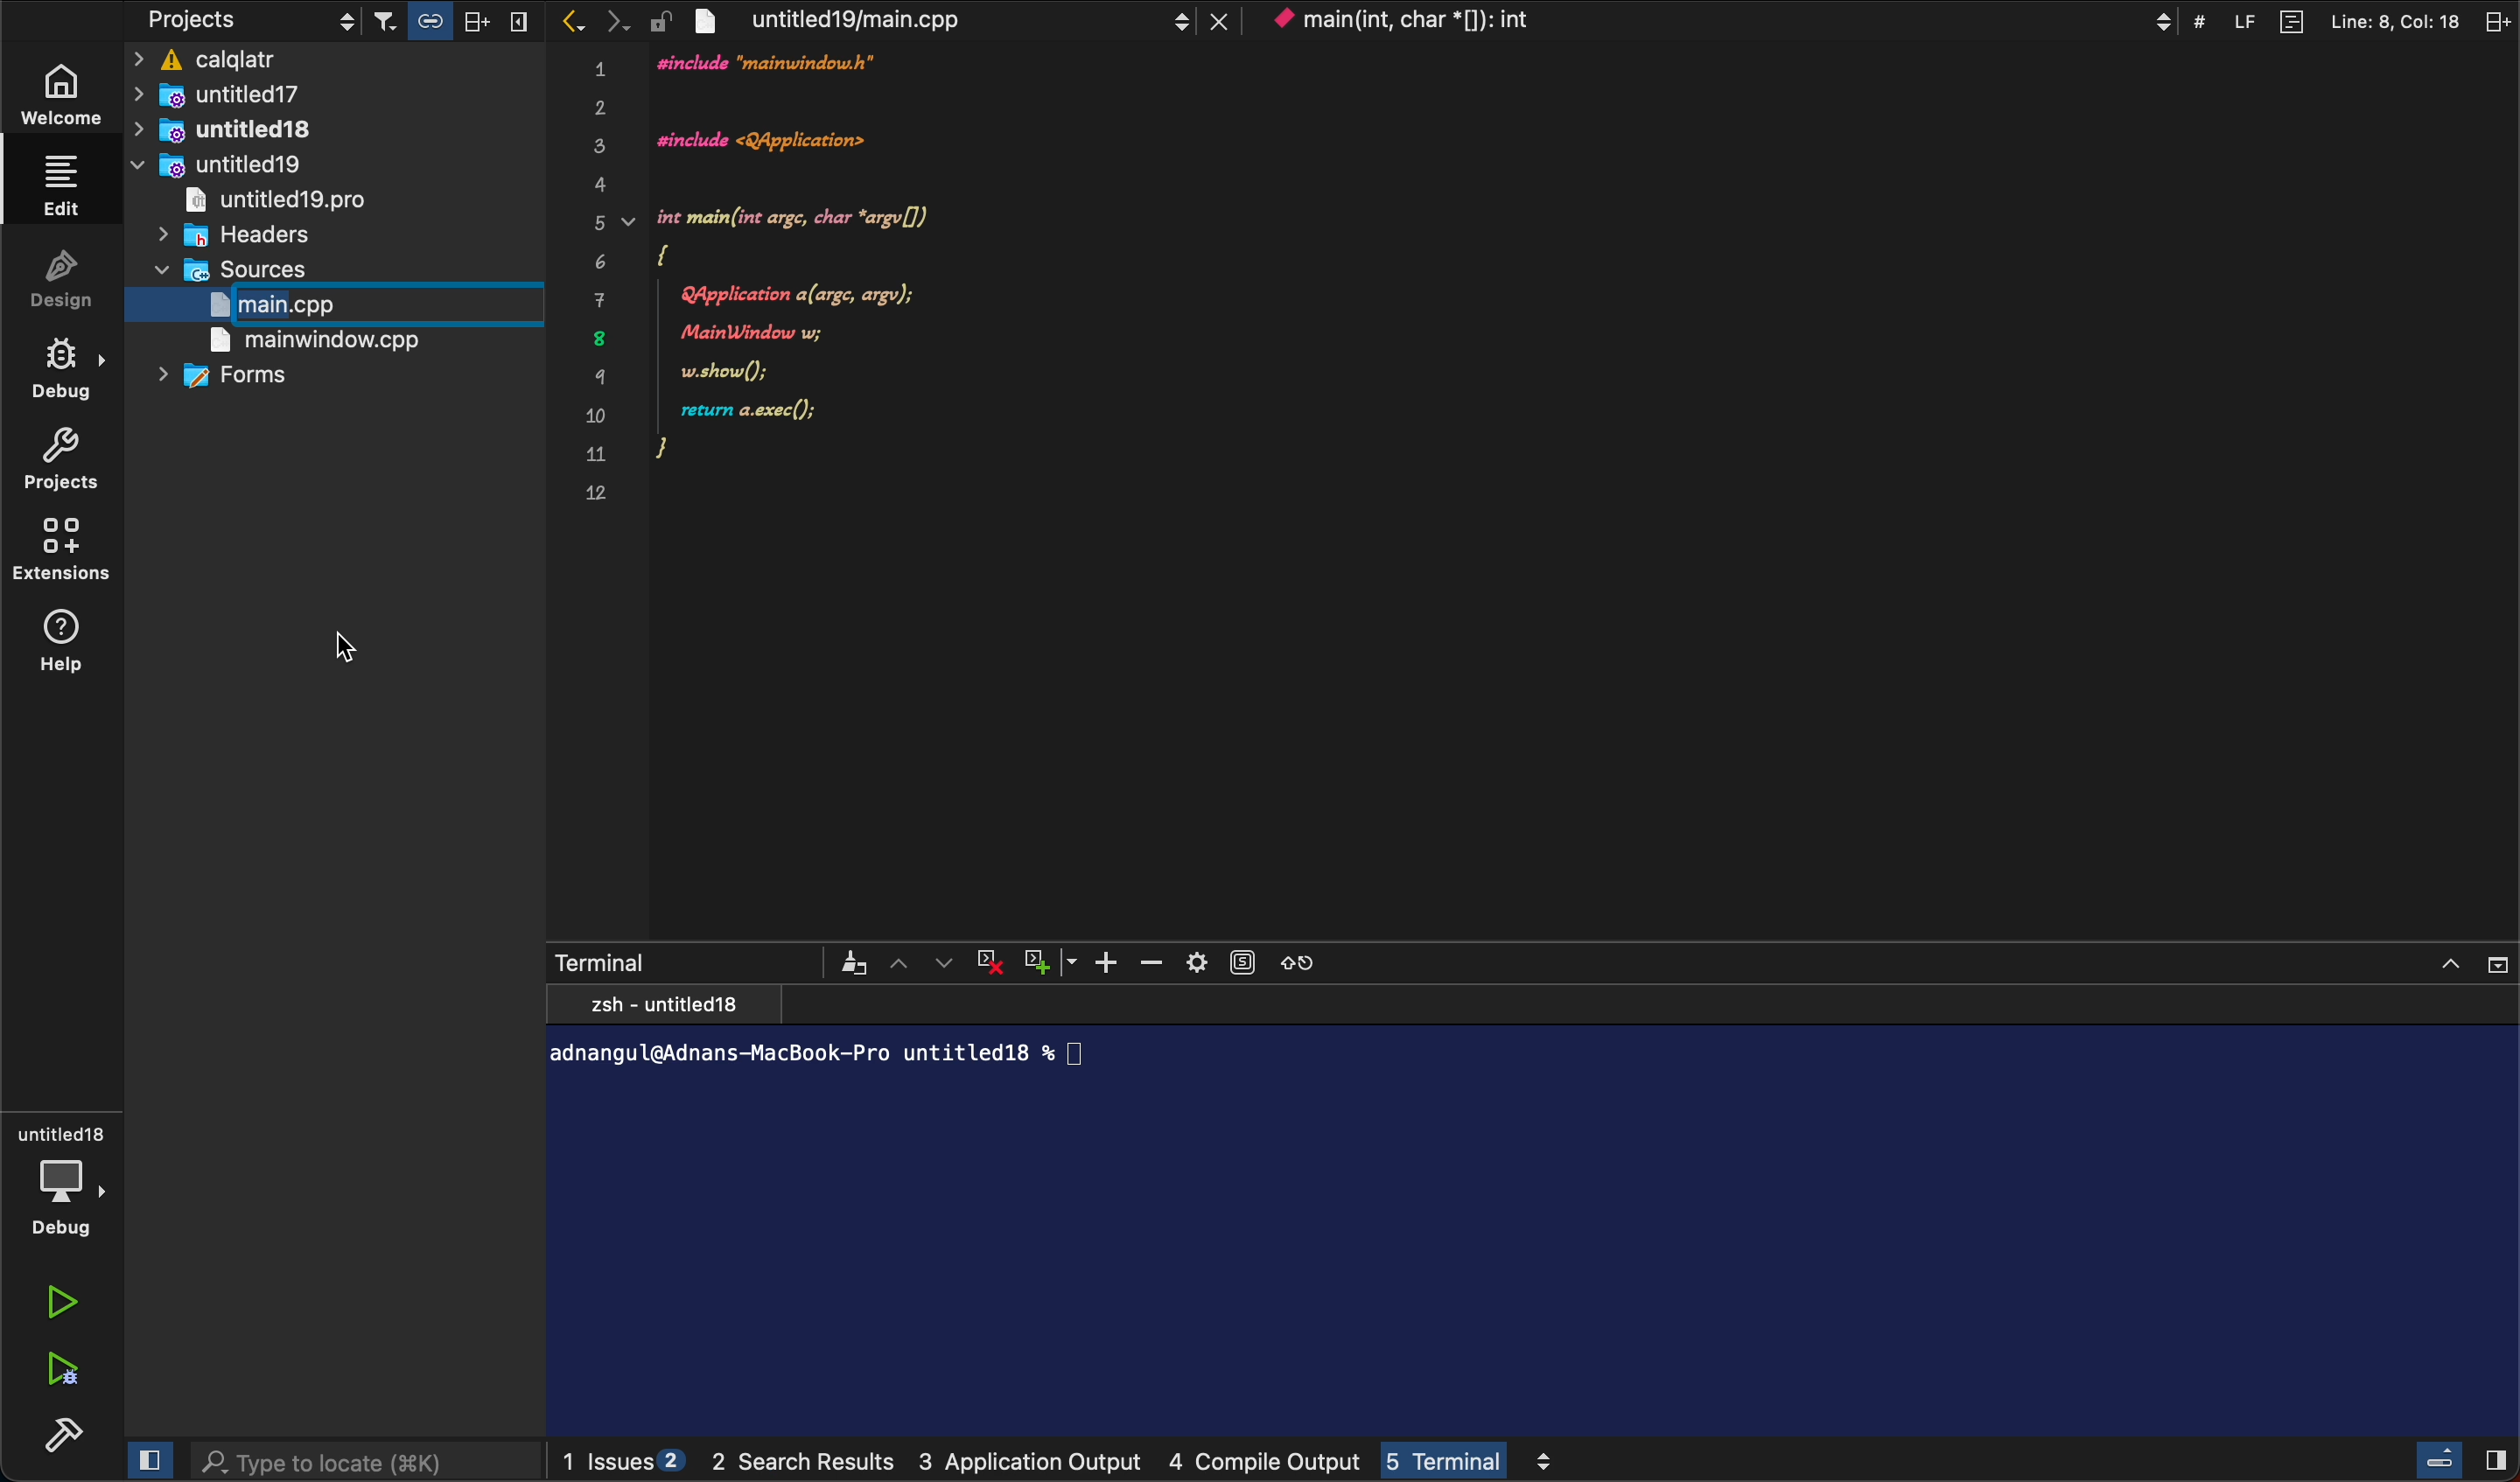  Describe the element at coordinates (1111, 962) in the screenshot. I see `Plus` at that location.